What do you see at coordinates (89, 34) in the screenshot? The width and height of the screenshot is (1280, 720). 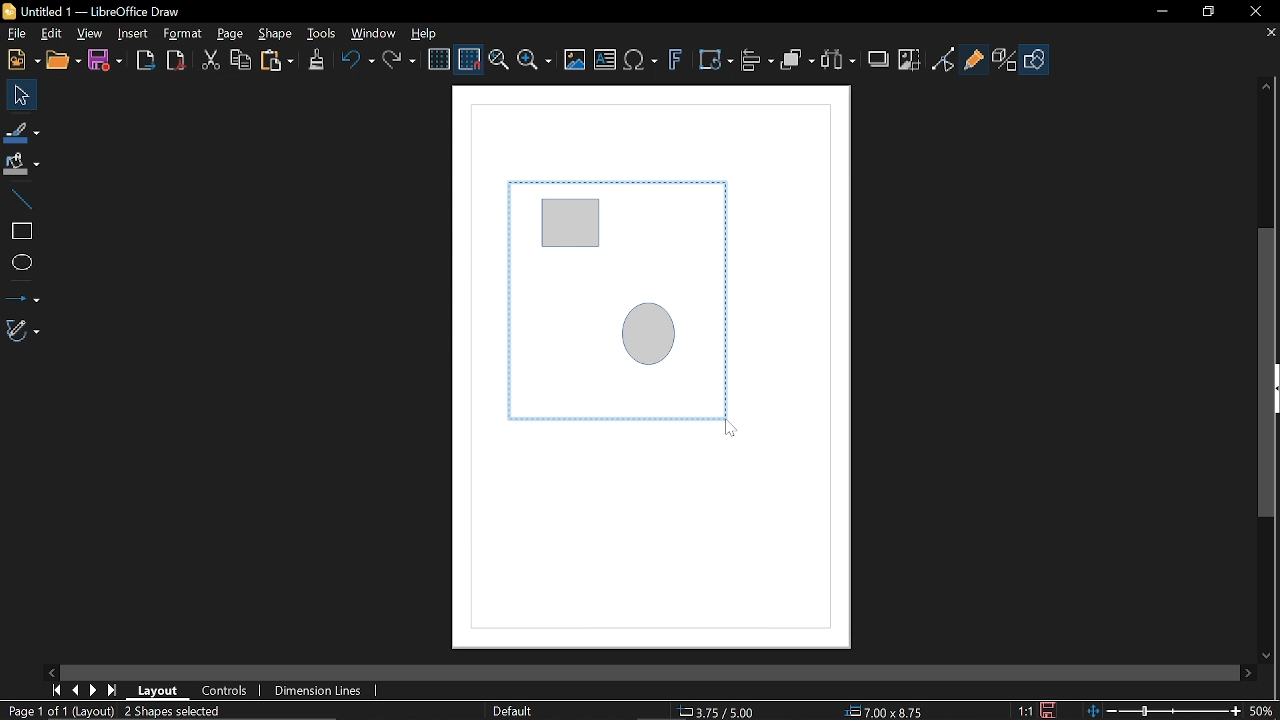 I see `View` at bounding box center [89, 34].